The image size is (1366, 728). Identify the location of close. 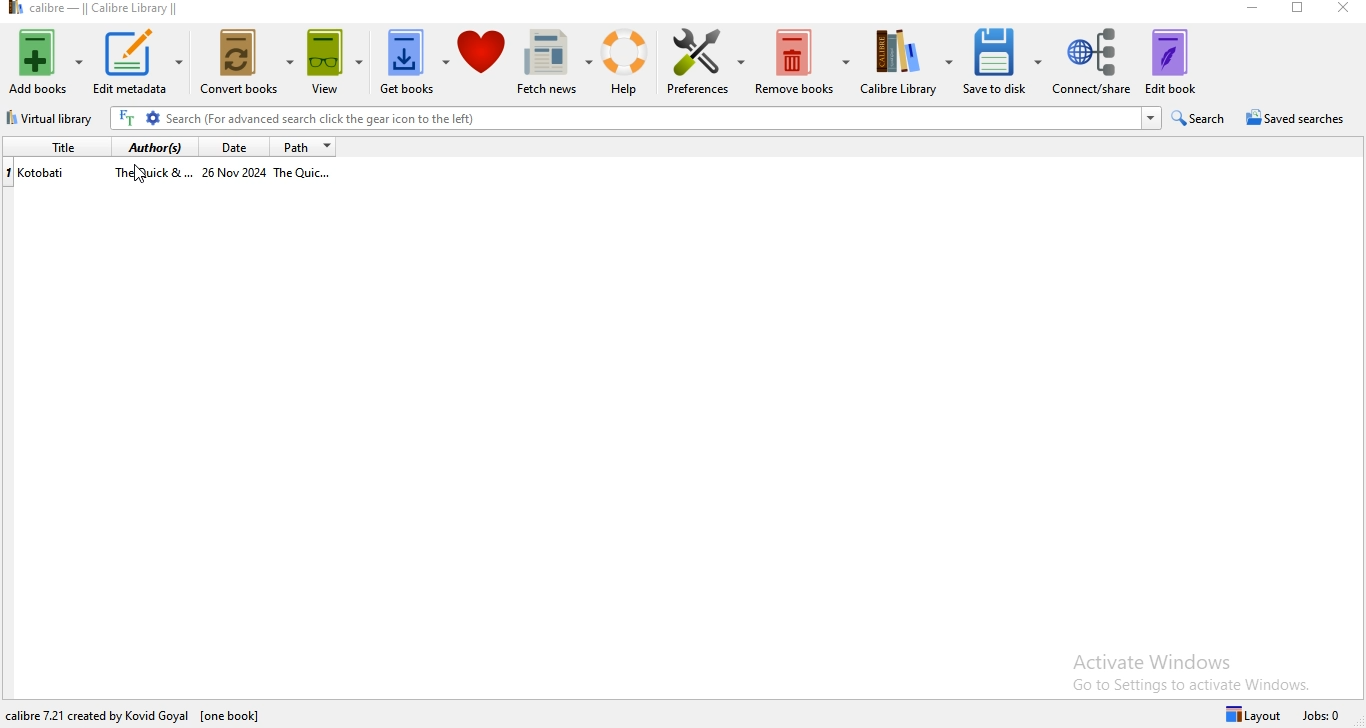
(1345, 10).